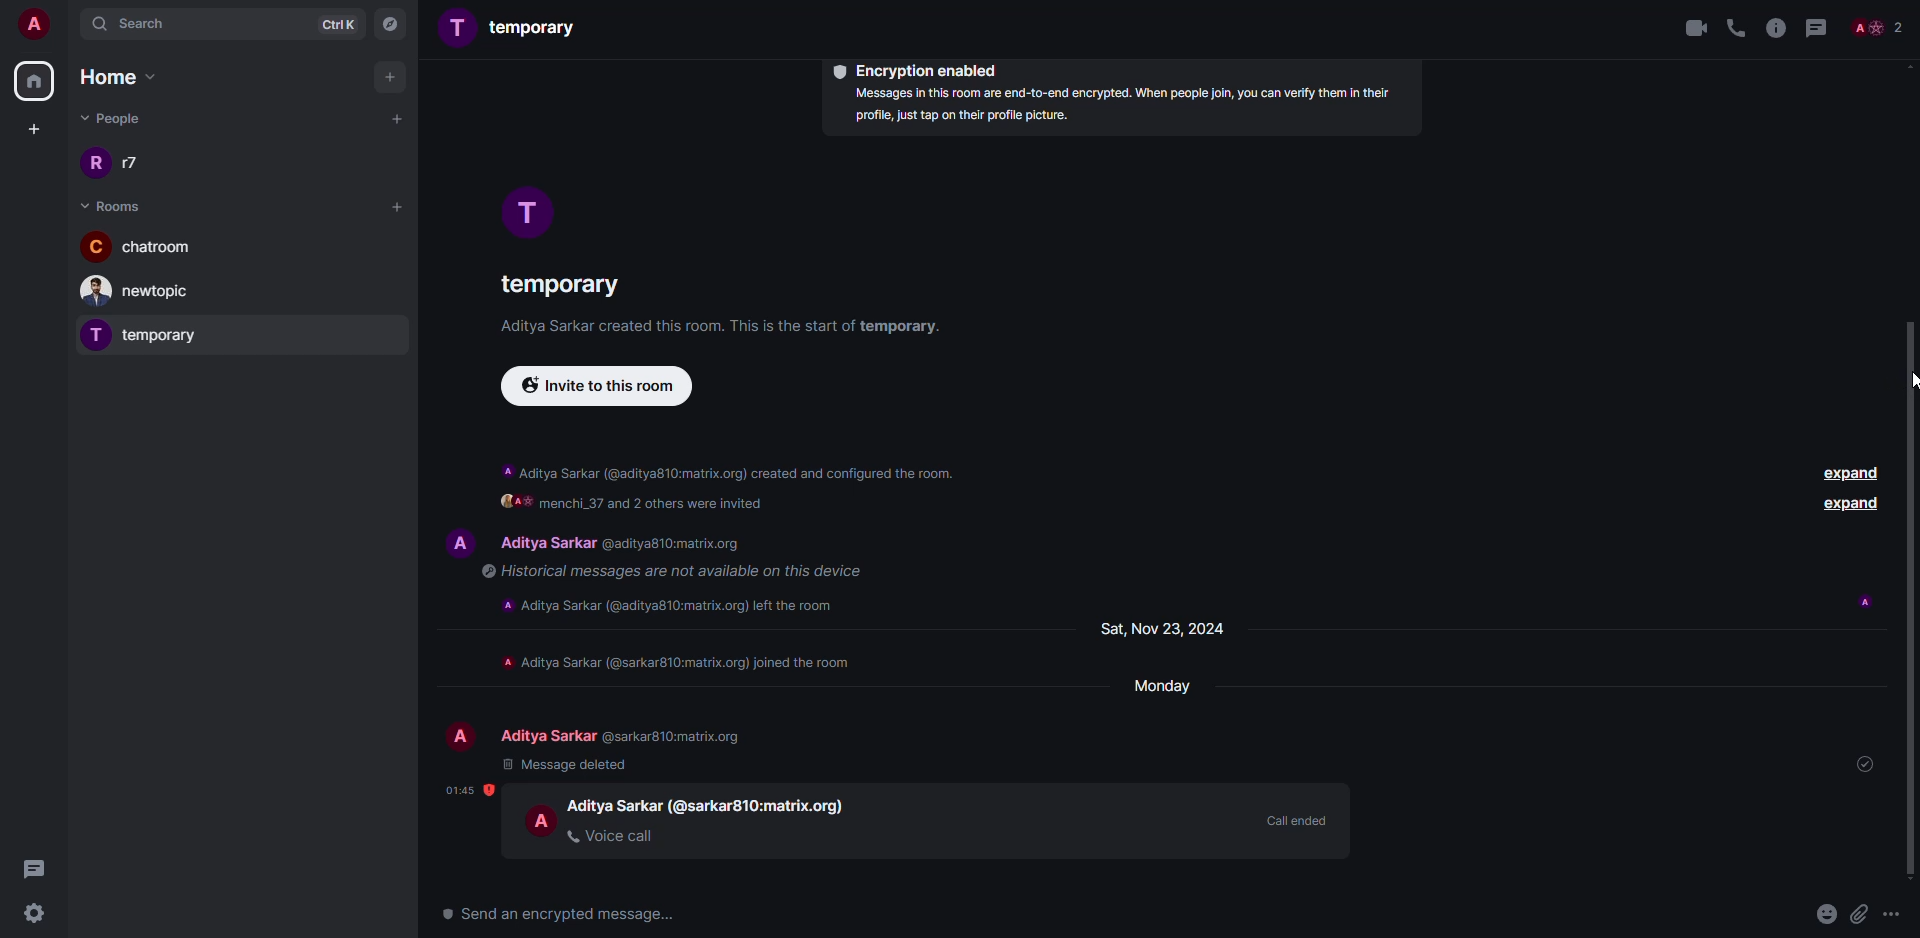 This screenshot has width=1920, height=938. What do you see at coordinates (111, 204) in the screenshot?
I see `room` at bounding box center [111, 204].